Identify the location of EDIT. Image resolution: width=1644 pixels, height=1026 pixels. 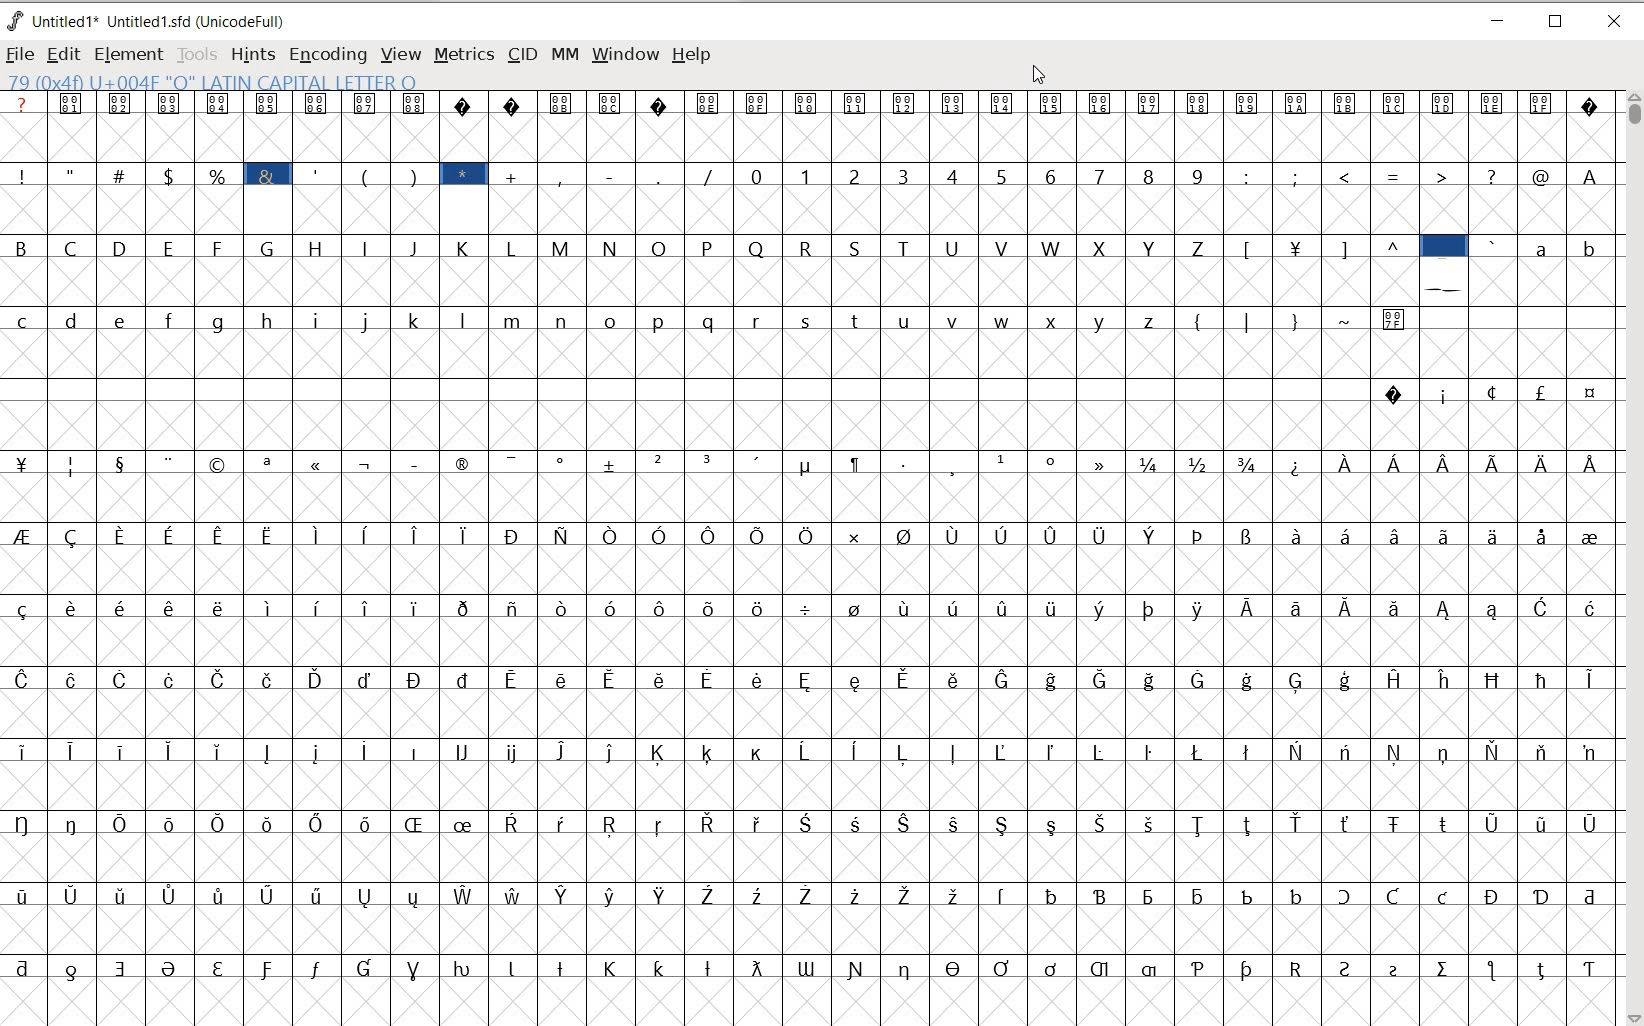
(62, 56).